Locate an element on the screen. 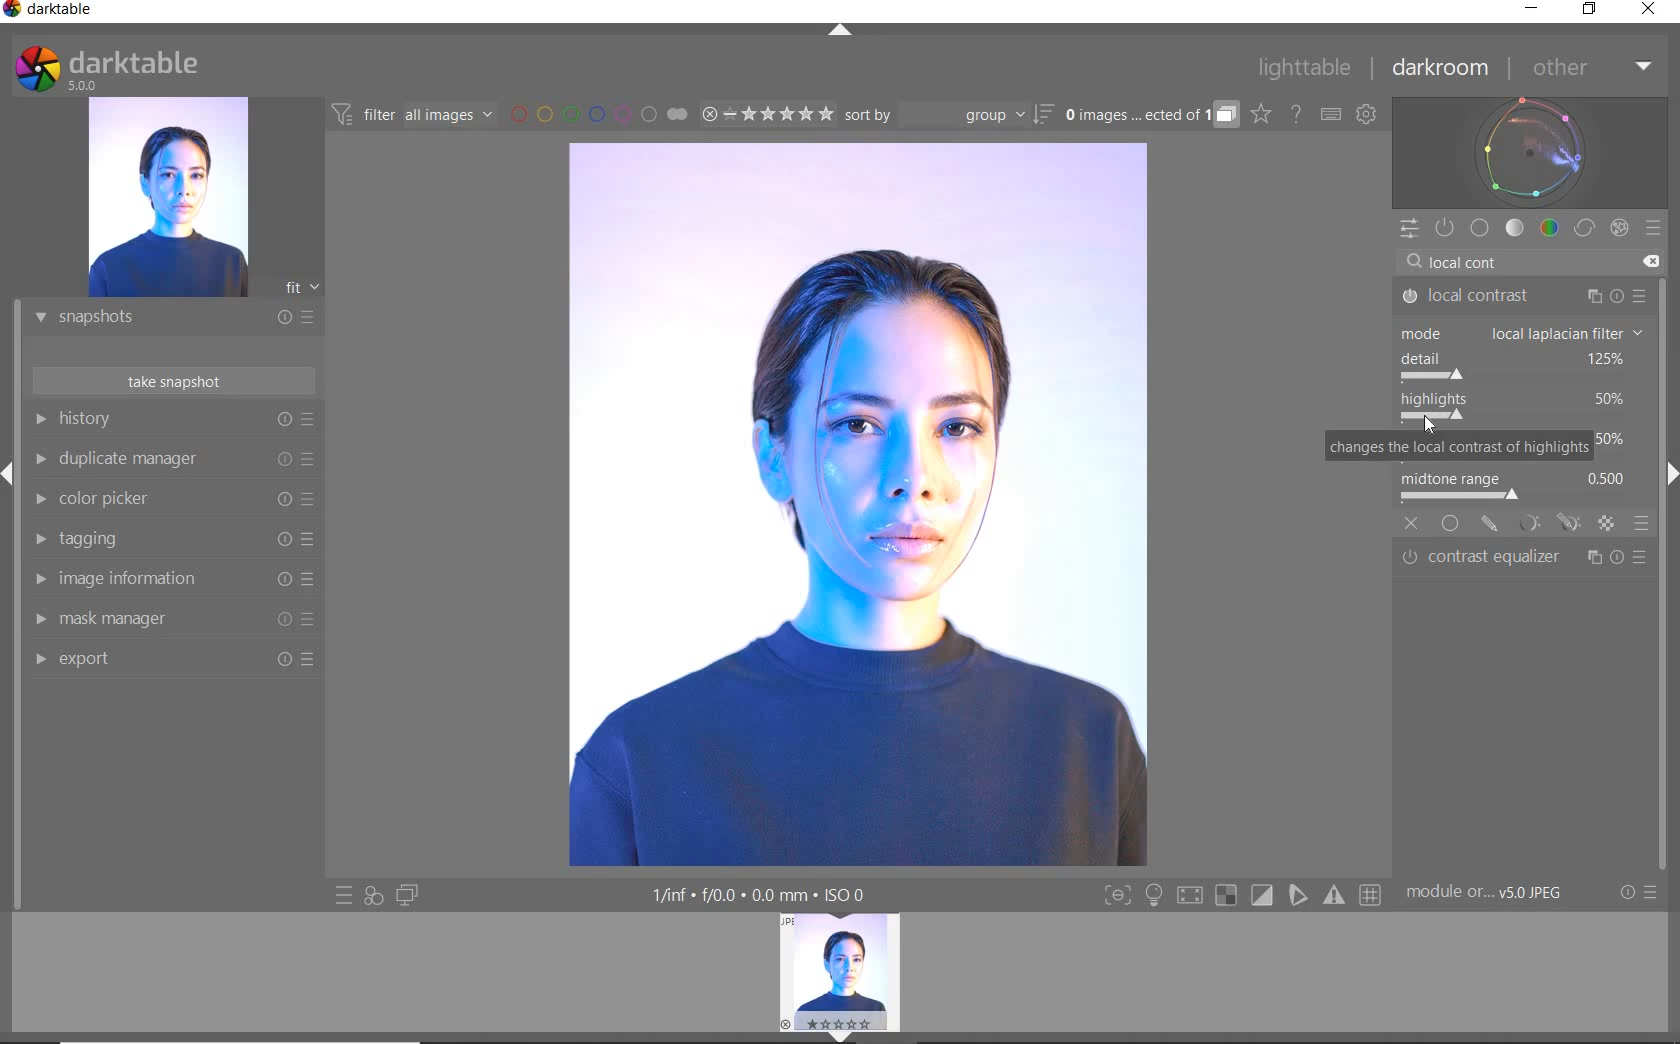  Cursor is located at coordinates (1431, 424).